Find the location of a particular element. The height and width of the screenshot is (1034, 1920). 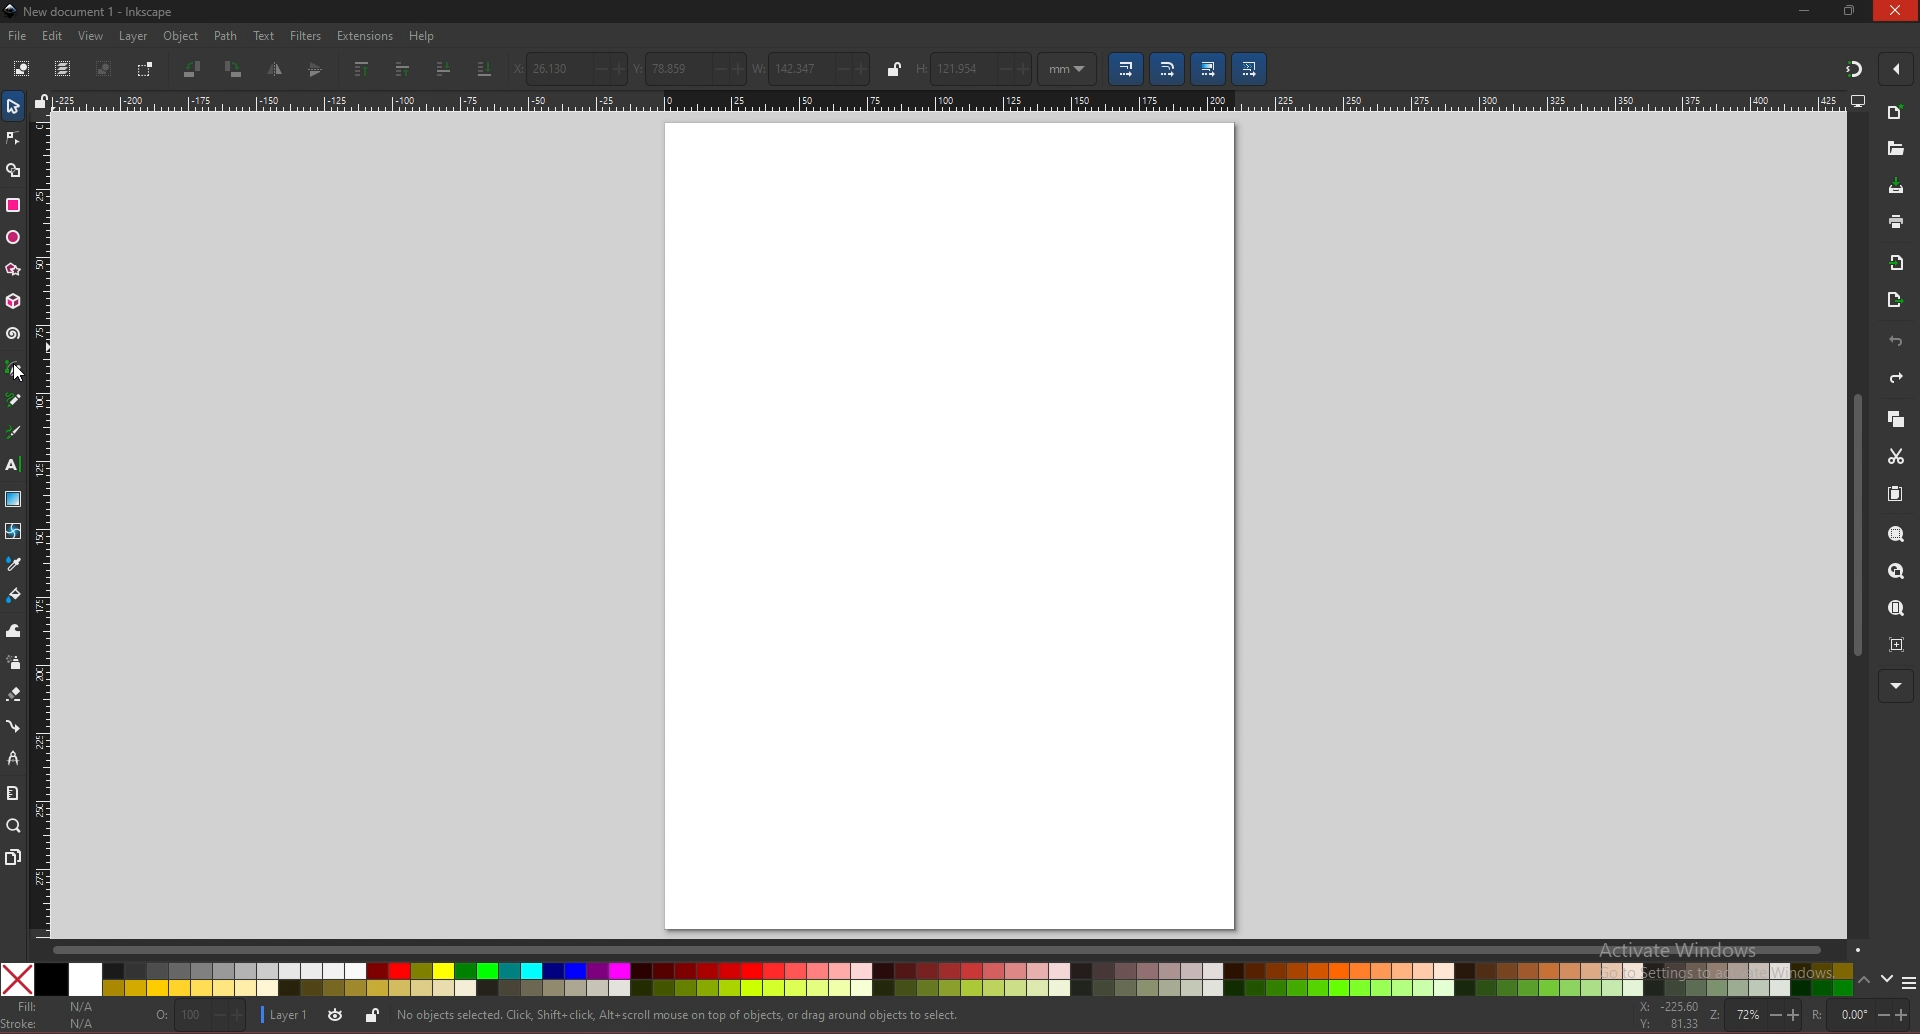

filters is located at coordinates (307, 36).